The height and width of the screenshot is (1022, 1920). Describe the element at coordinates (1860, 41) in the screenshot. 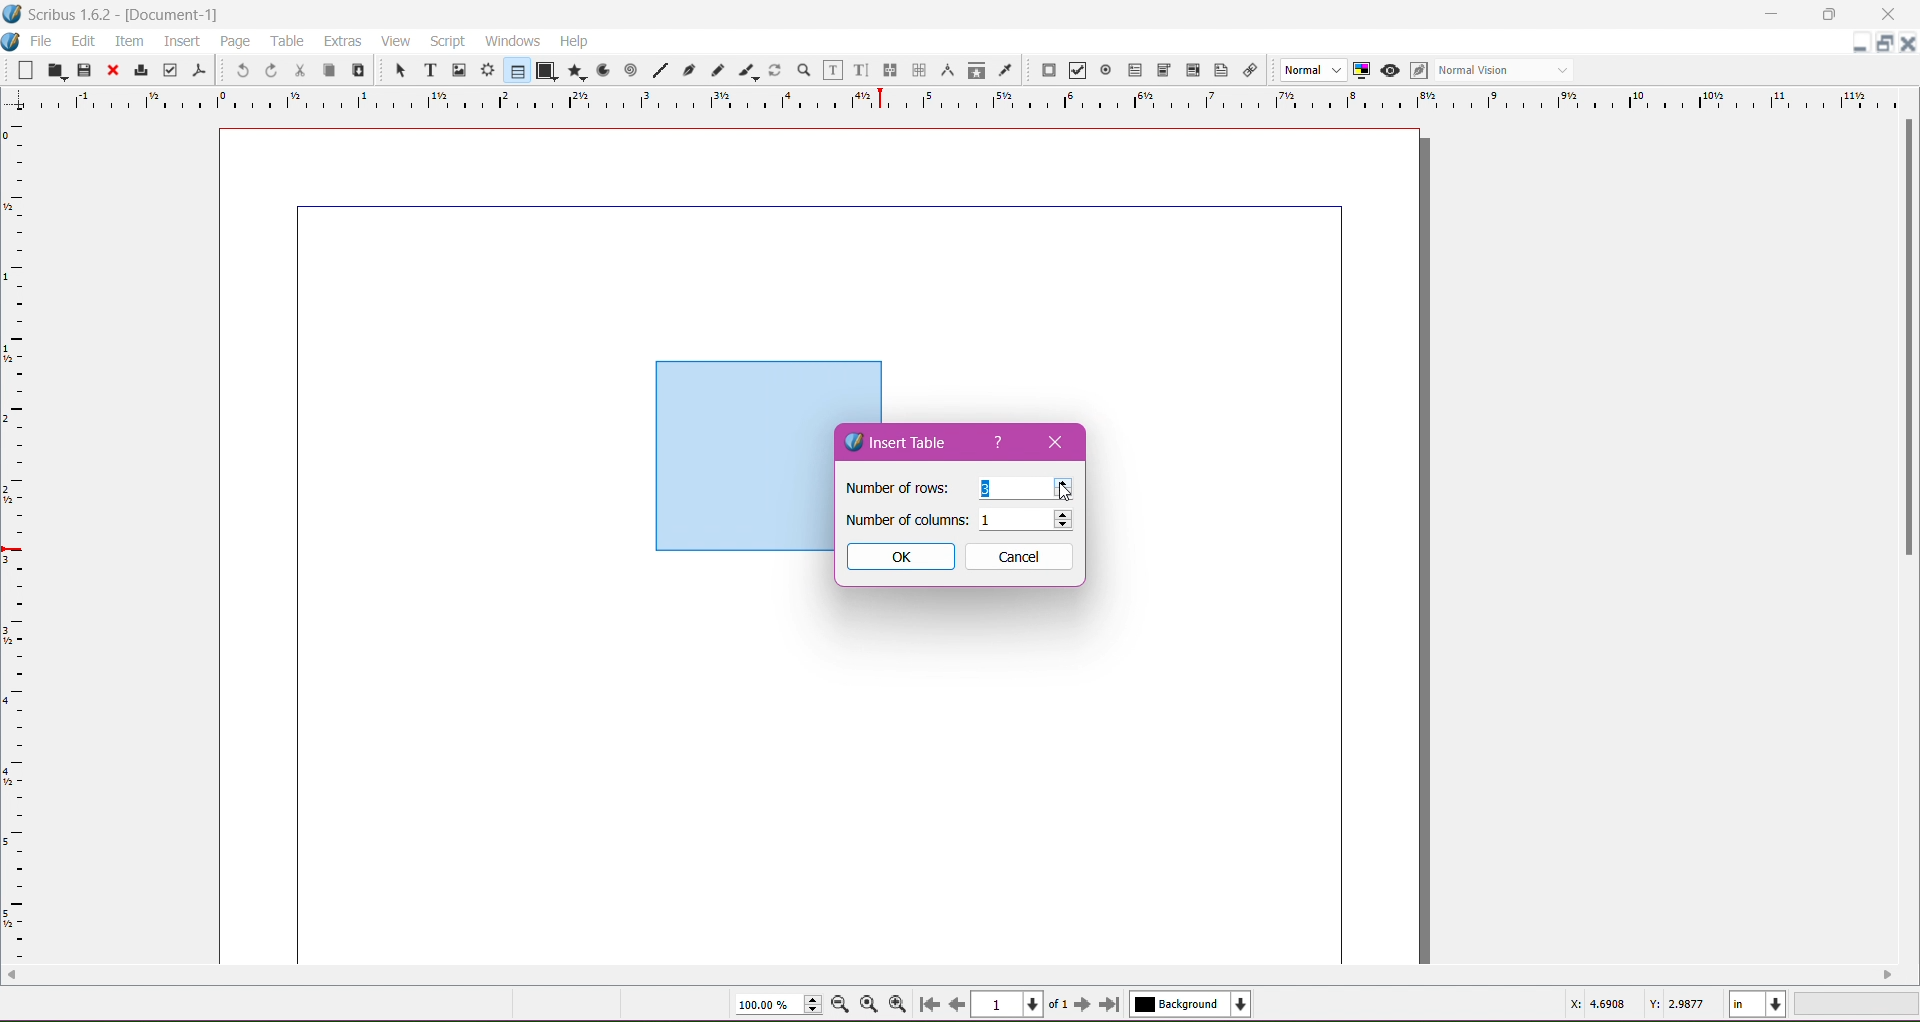

I see `Minimize` at that location.